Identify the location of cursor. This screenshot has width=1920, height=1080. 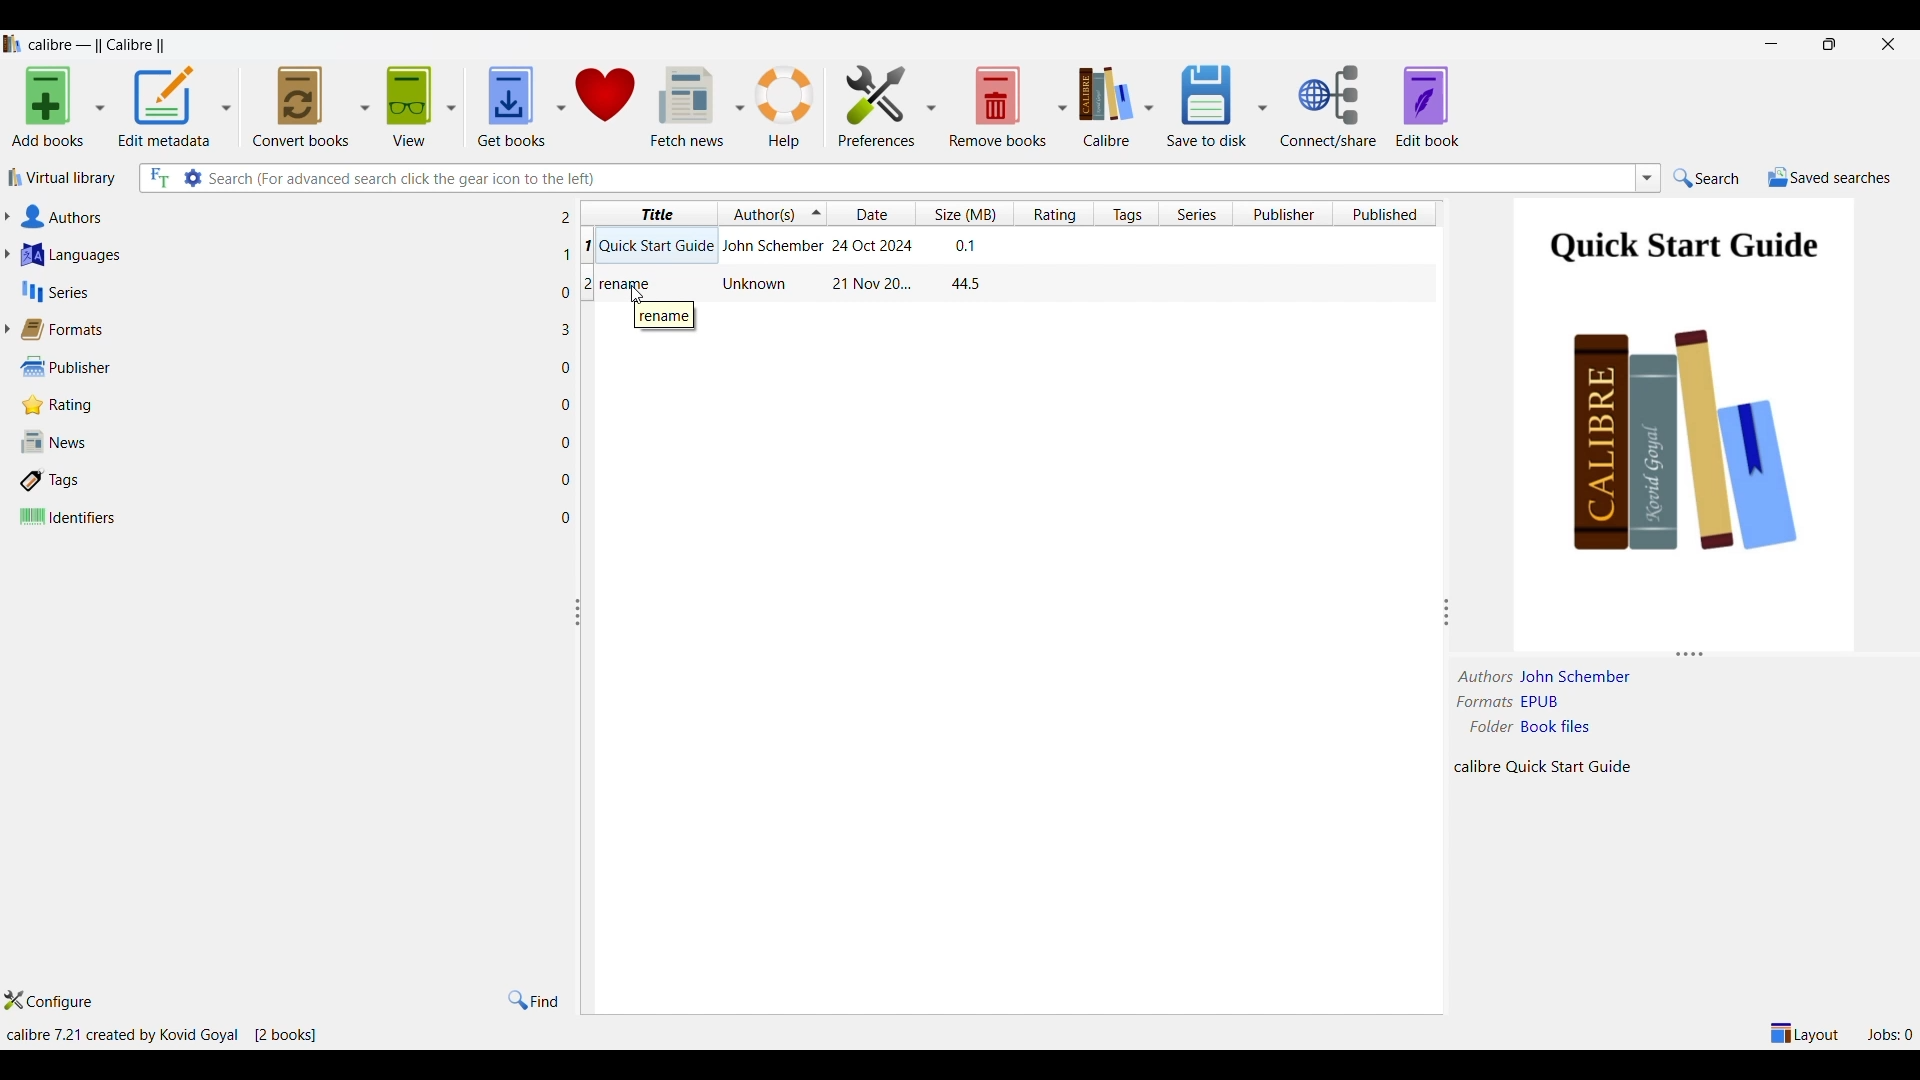
(635, 298).